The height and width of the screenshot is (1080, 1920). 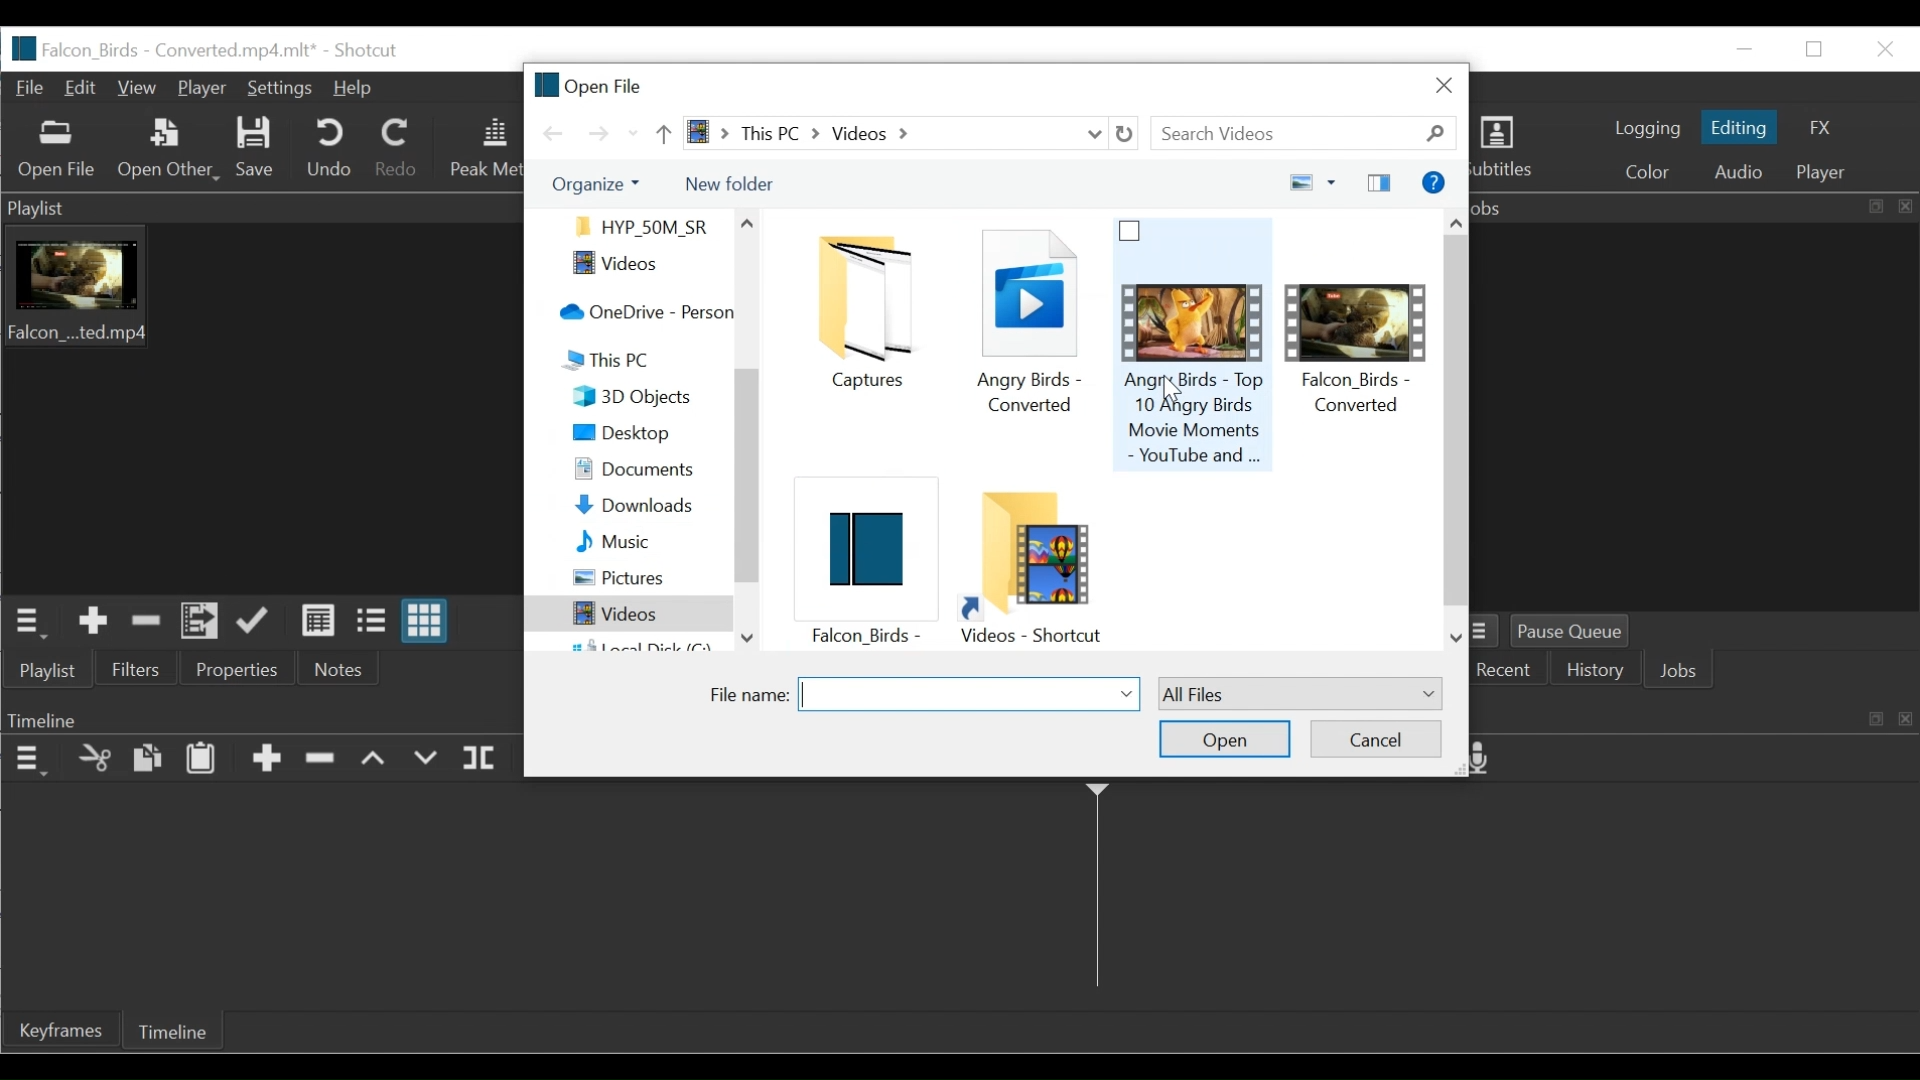 What do you see at coordinates (57, 150) in the screenshot?
I see `Open Other File` at bounding box center [57, 150].